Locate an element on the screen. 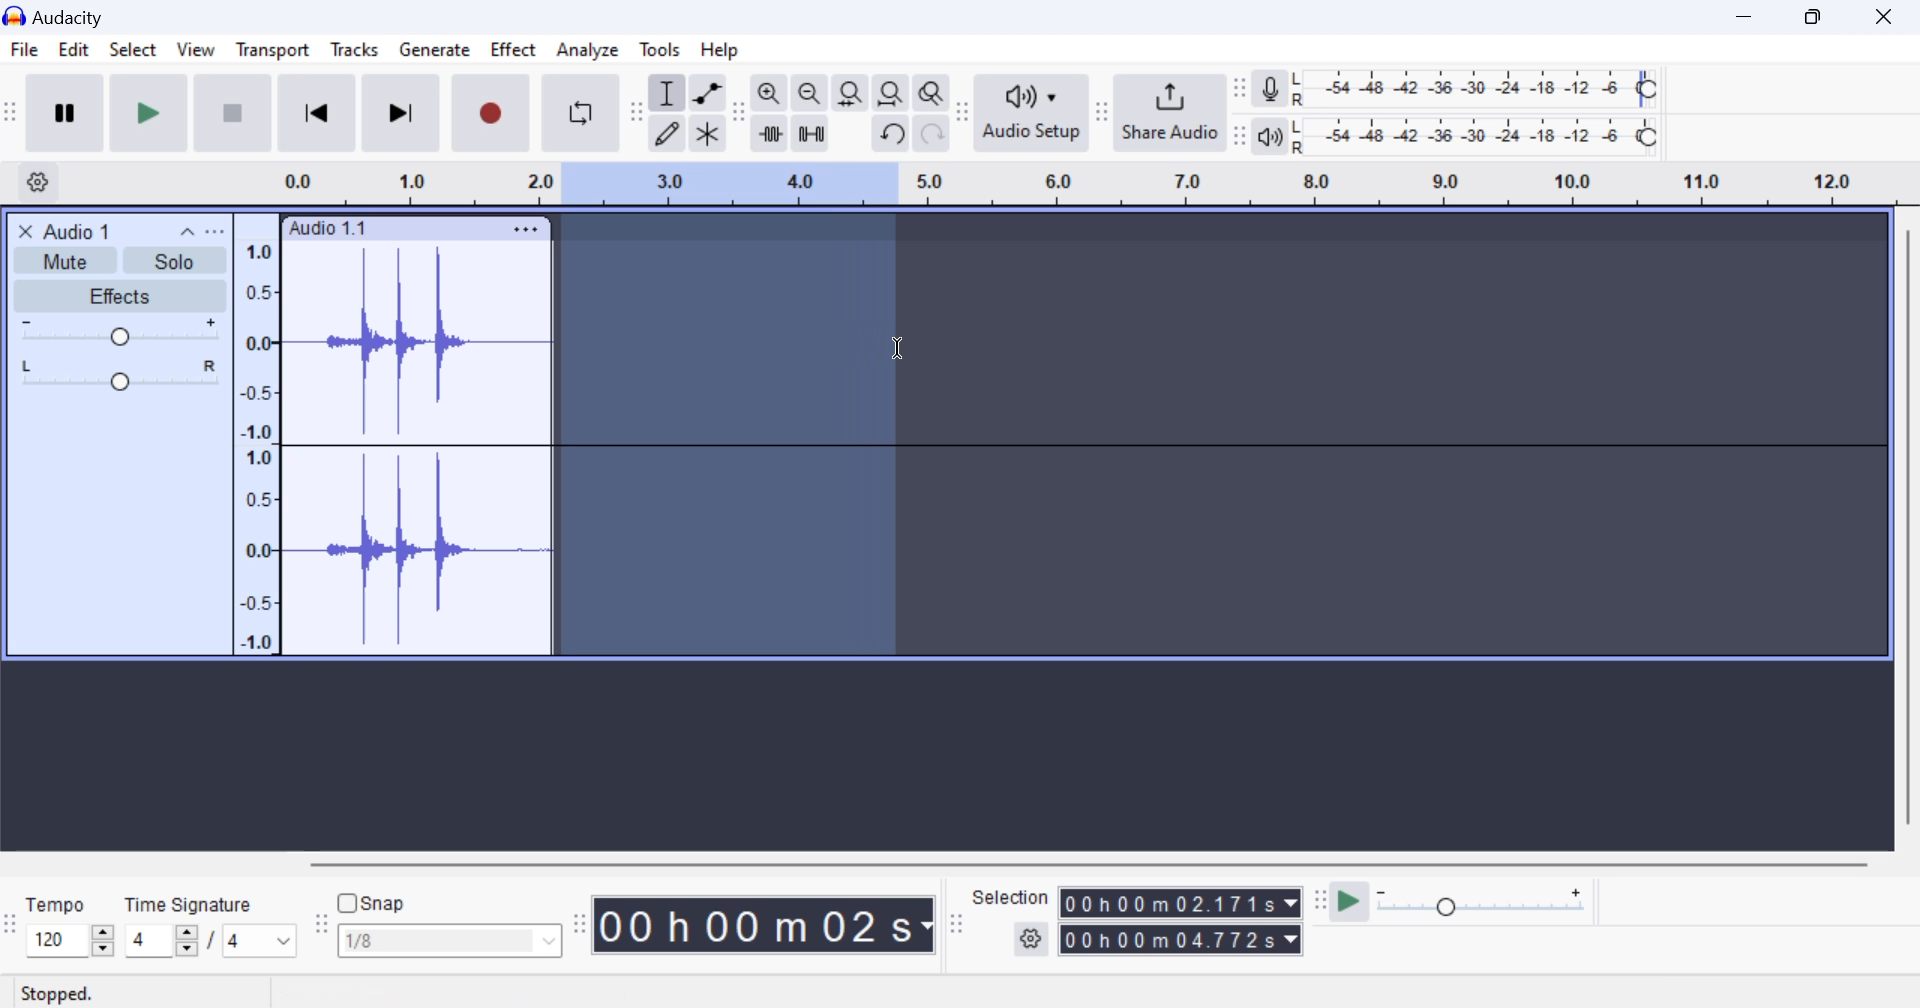 The width and height of the screenshot is (1920, 1008). draw tool is located at coordinates (667, 134).